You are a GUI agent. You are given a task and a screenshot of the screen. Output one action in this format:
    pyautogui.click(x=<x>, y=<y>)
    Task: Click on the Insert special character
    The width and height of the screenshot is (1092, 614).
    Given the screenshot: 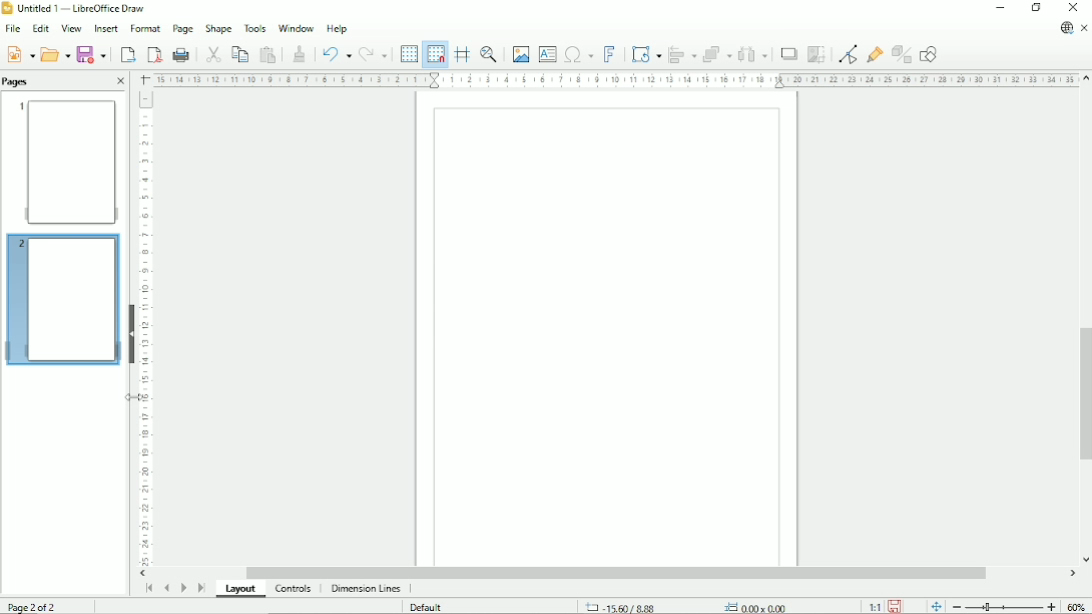 What is the action you would take?
    pyautogui.click(x=578, y=53)
    